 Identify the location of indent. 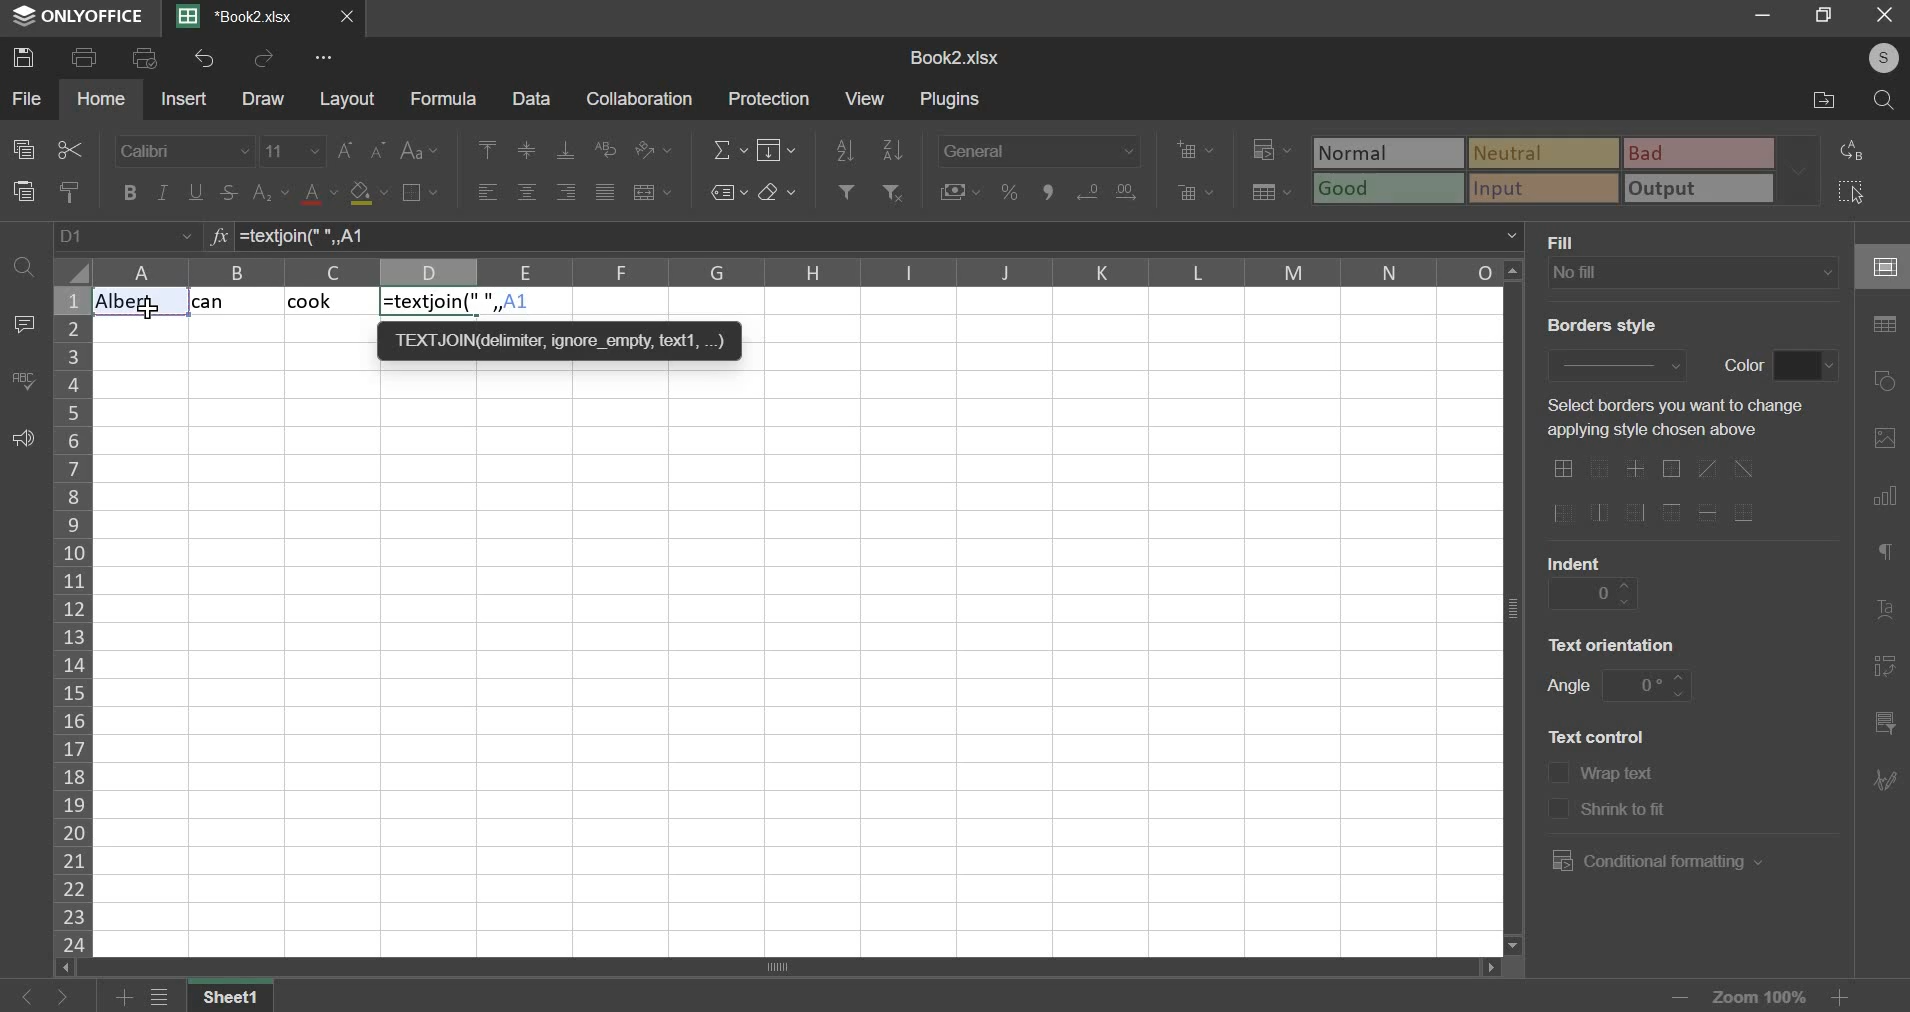
(1593, 593).